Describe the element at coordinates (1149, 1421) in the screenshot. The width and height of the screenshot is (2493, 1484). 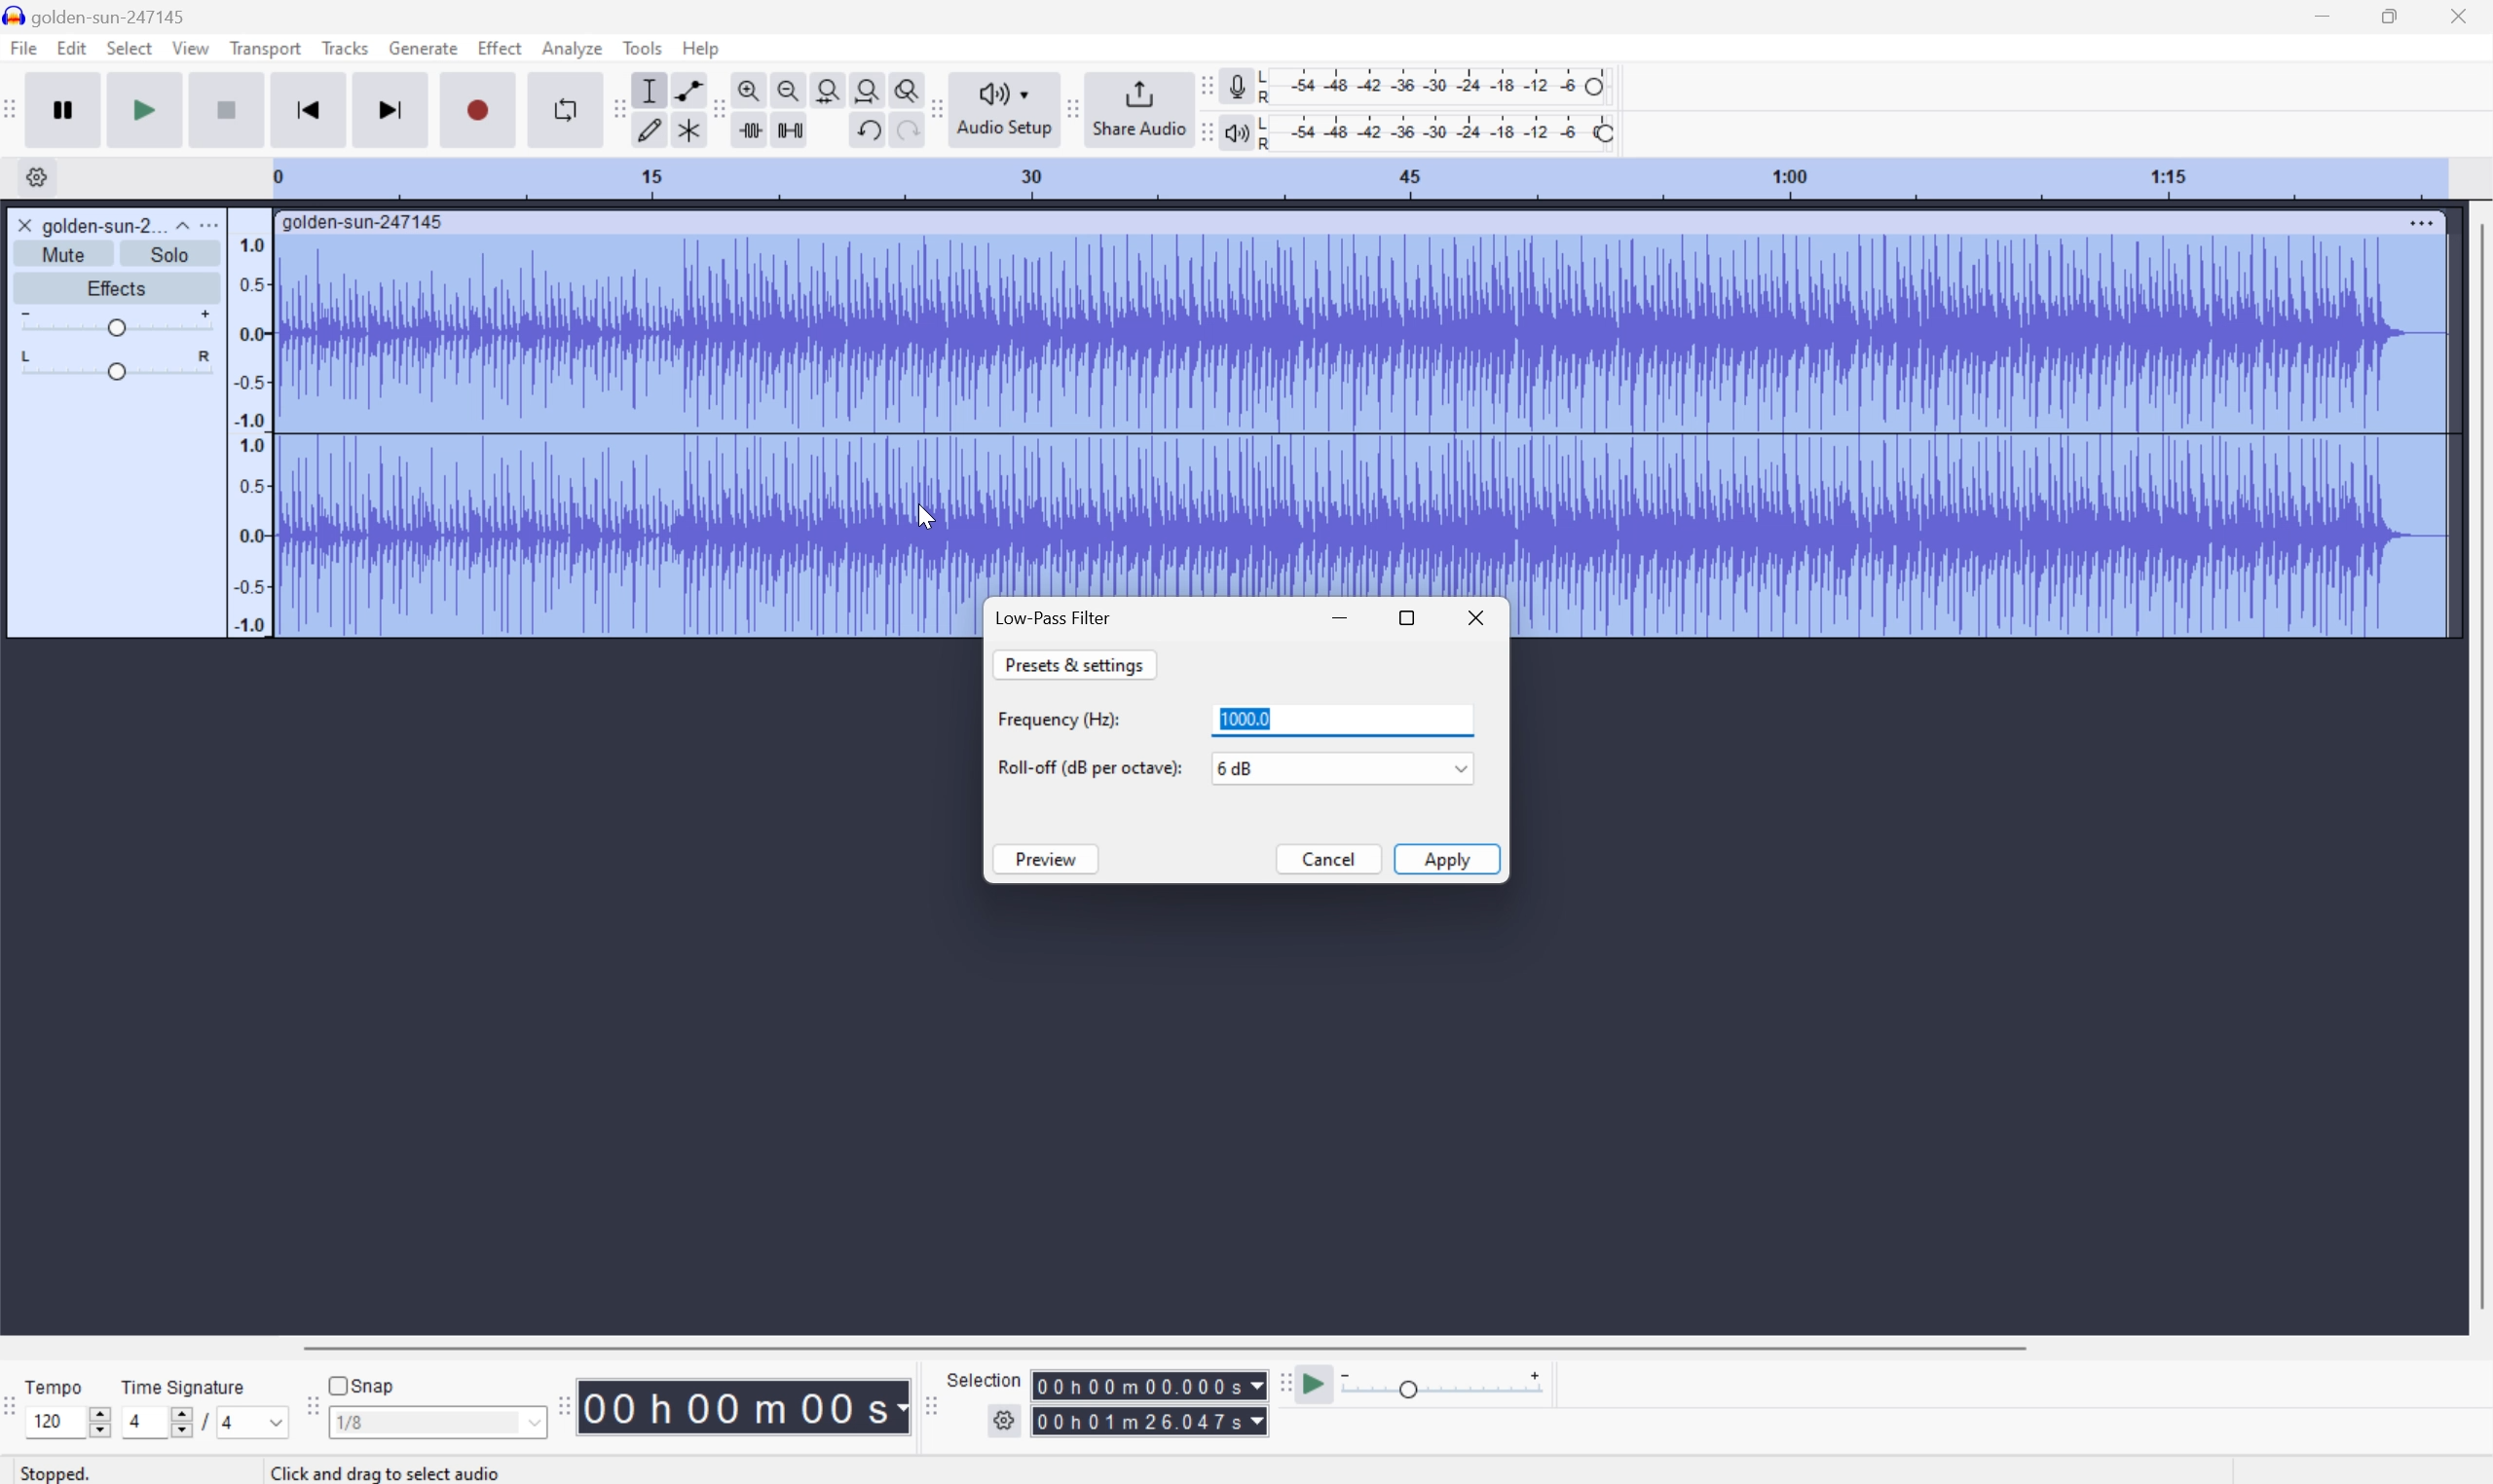
I see `Selection` at that location.